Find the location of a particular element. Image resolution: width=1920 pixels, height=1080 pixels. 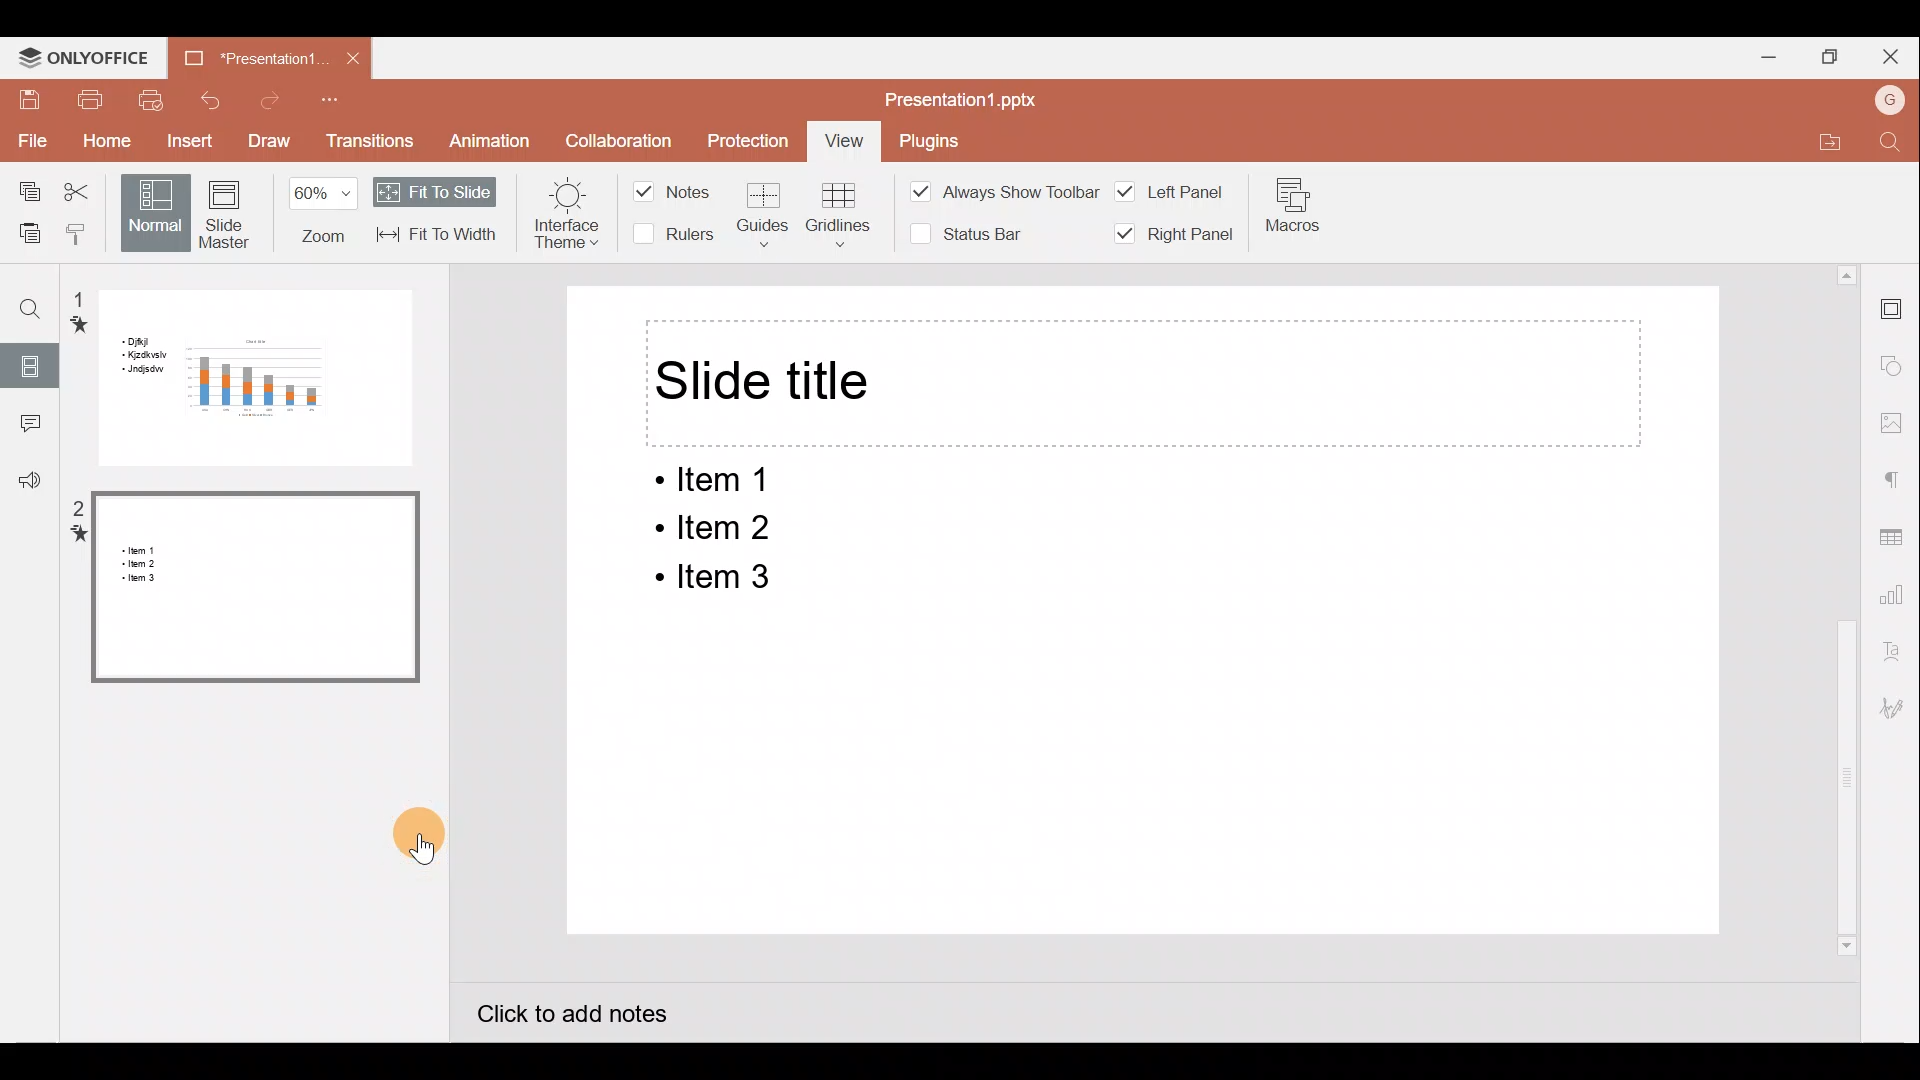

Slide settings is located at coordinates (1897, 305).